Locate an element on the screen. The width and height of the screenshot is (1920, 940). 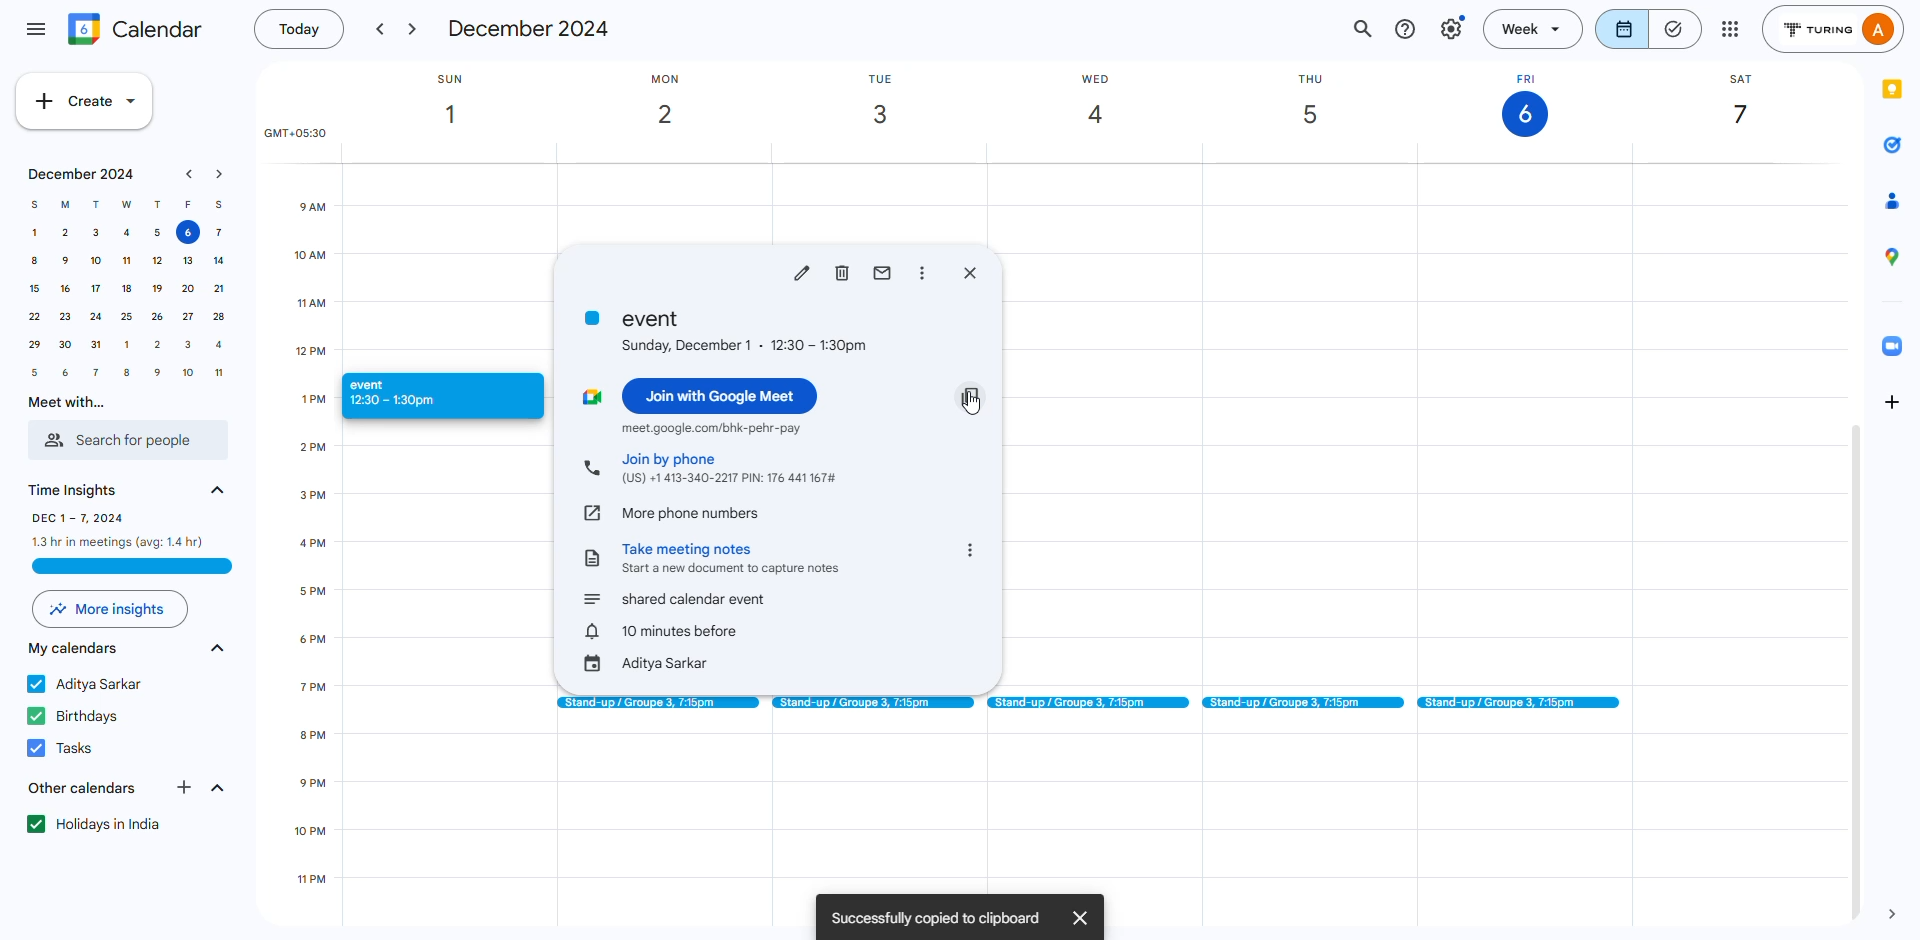
meetings is located at coordinates (1522, 704).